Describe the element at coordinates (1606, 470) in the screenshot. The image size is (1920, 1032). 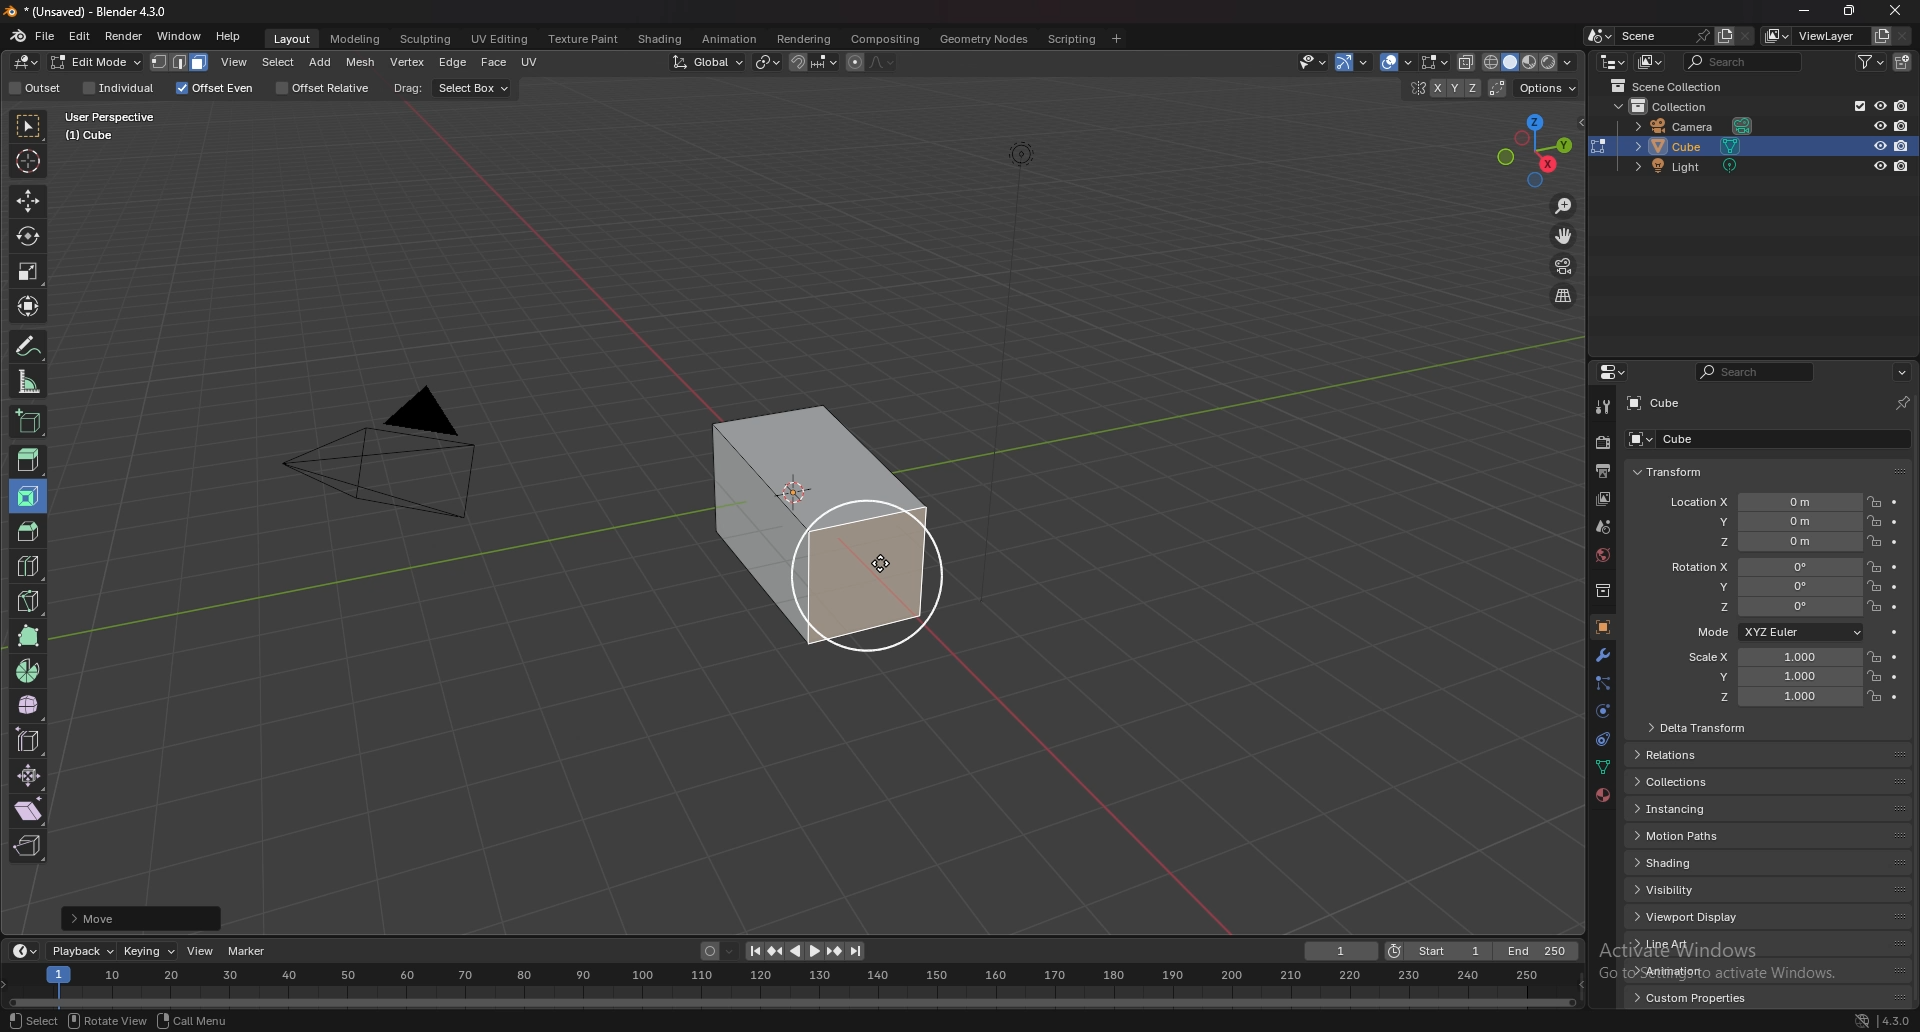
I see `output` at that location.